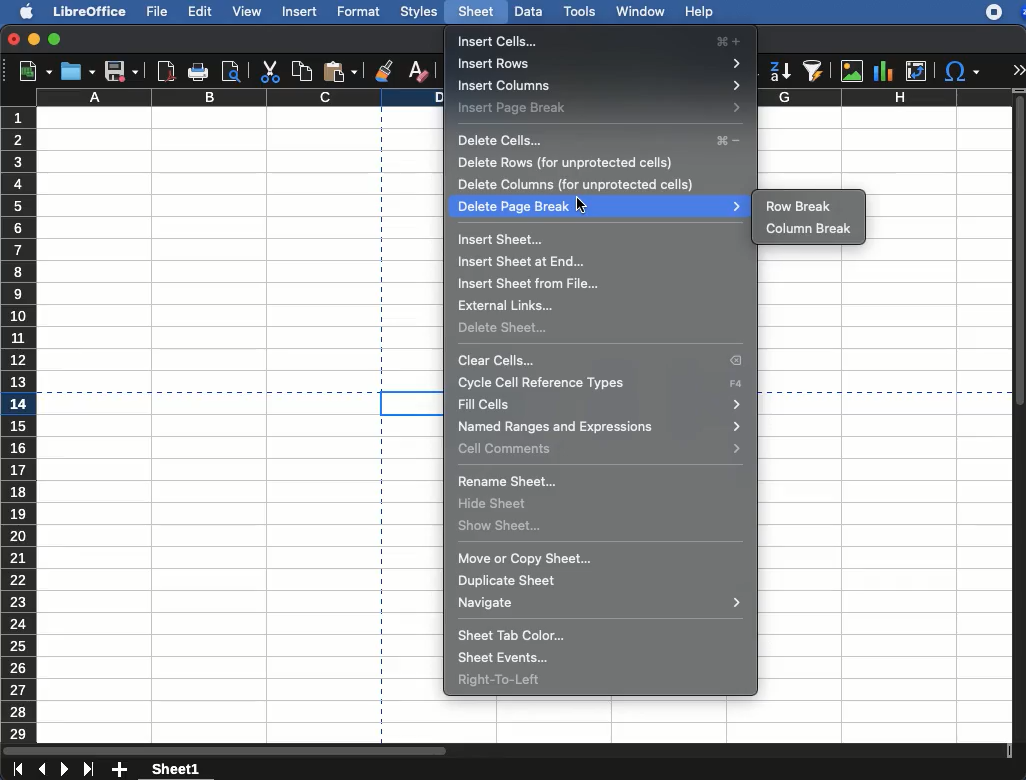 This screenshot has height=780, width=1026. I want to click on cut, so click(269, 73).